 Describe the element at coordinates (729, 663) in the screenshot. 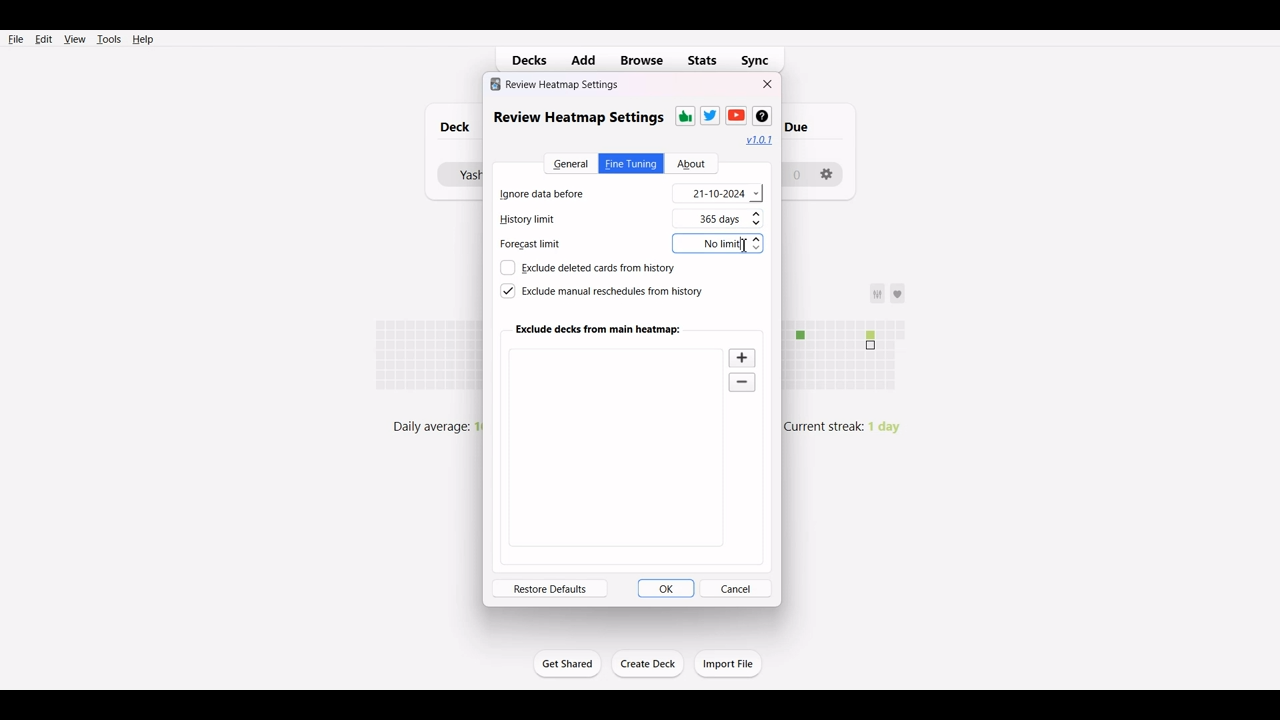

I see `Import File` at that location.